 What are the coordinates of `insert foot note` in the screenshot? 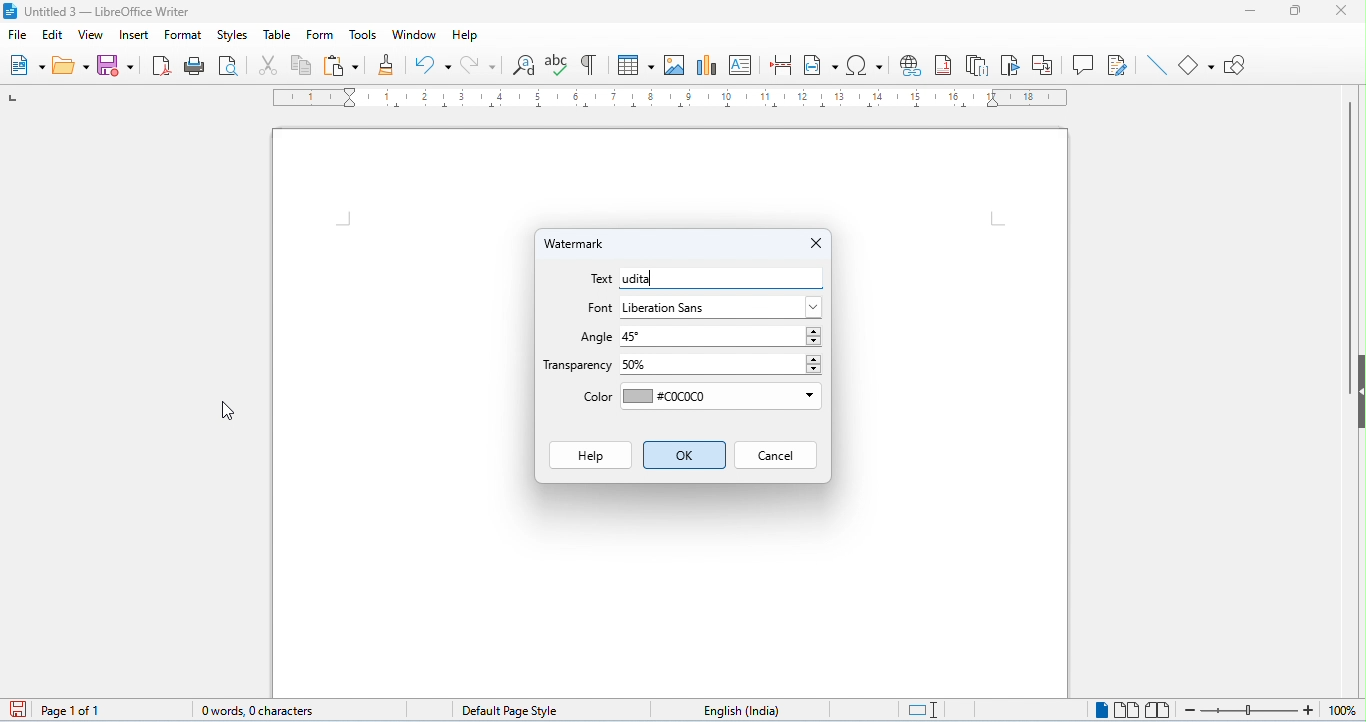 It's located at (944, 65).